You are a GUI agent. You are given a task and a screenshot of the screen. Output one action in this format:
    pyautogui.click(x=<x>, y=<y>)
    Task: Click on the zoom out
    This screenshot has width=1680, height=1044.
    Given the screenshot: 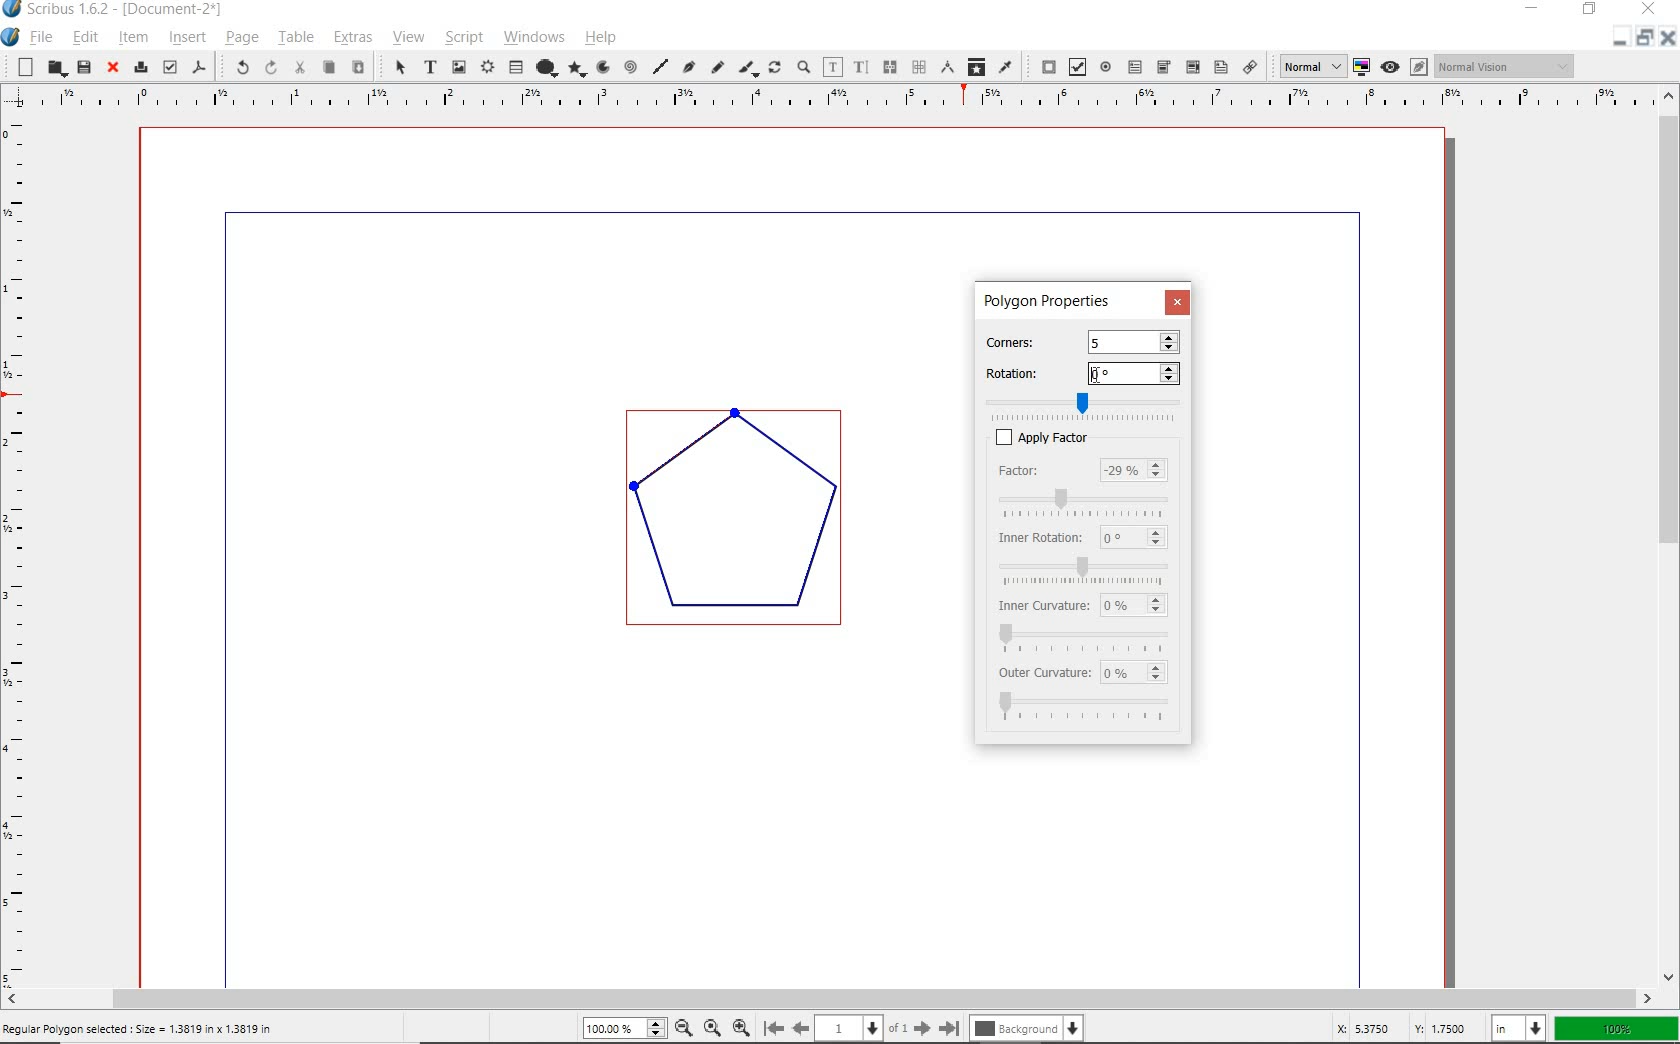 What is the action you would take?
    pyautogui.click(x=684, y=1028)
    